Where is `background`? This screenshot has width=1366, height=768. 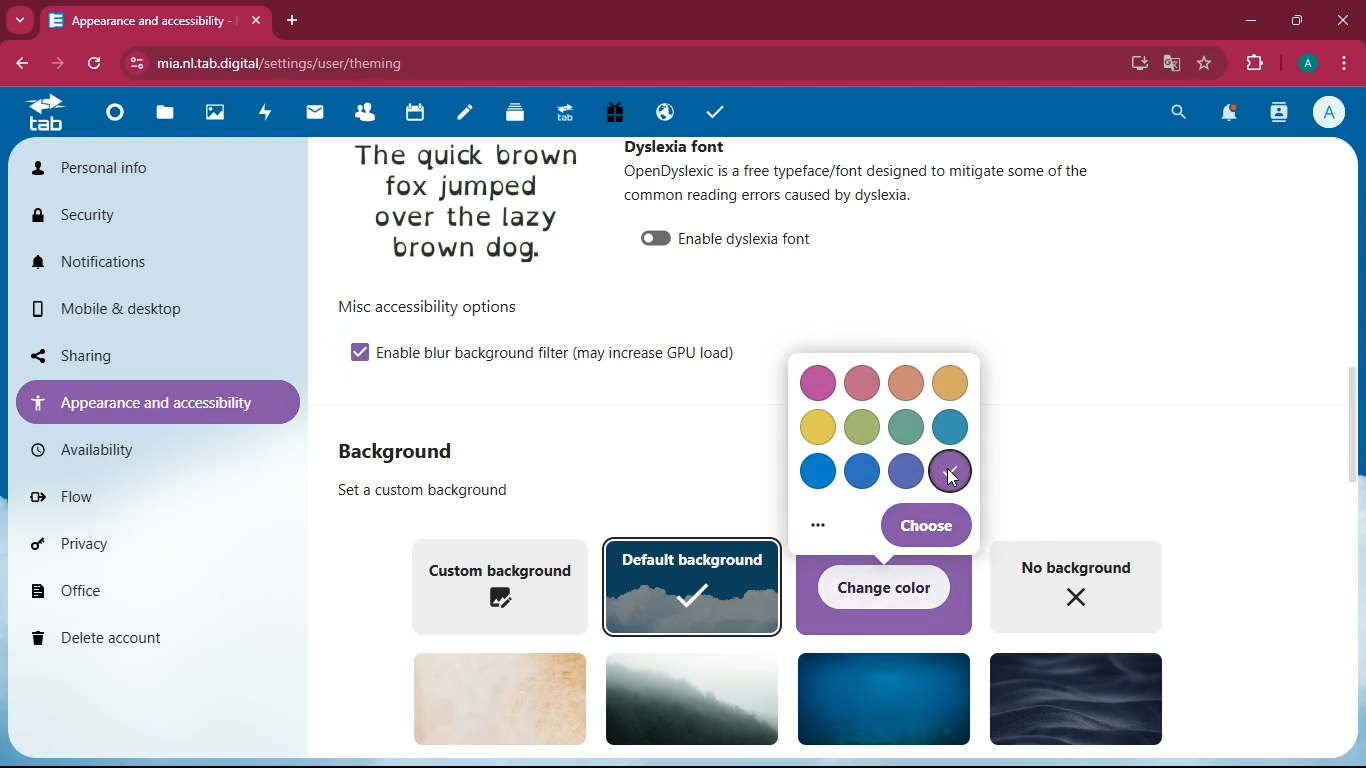 background is located at coordinates (500, 698).